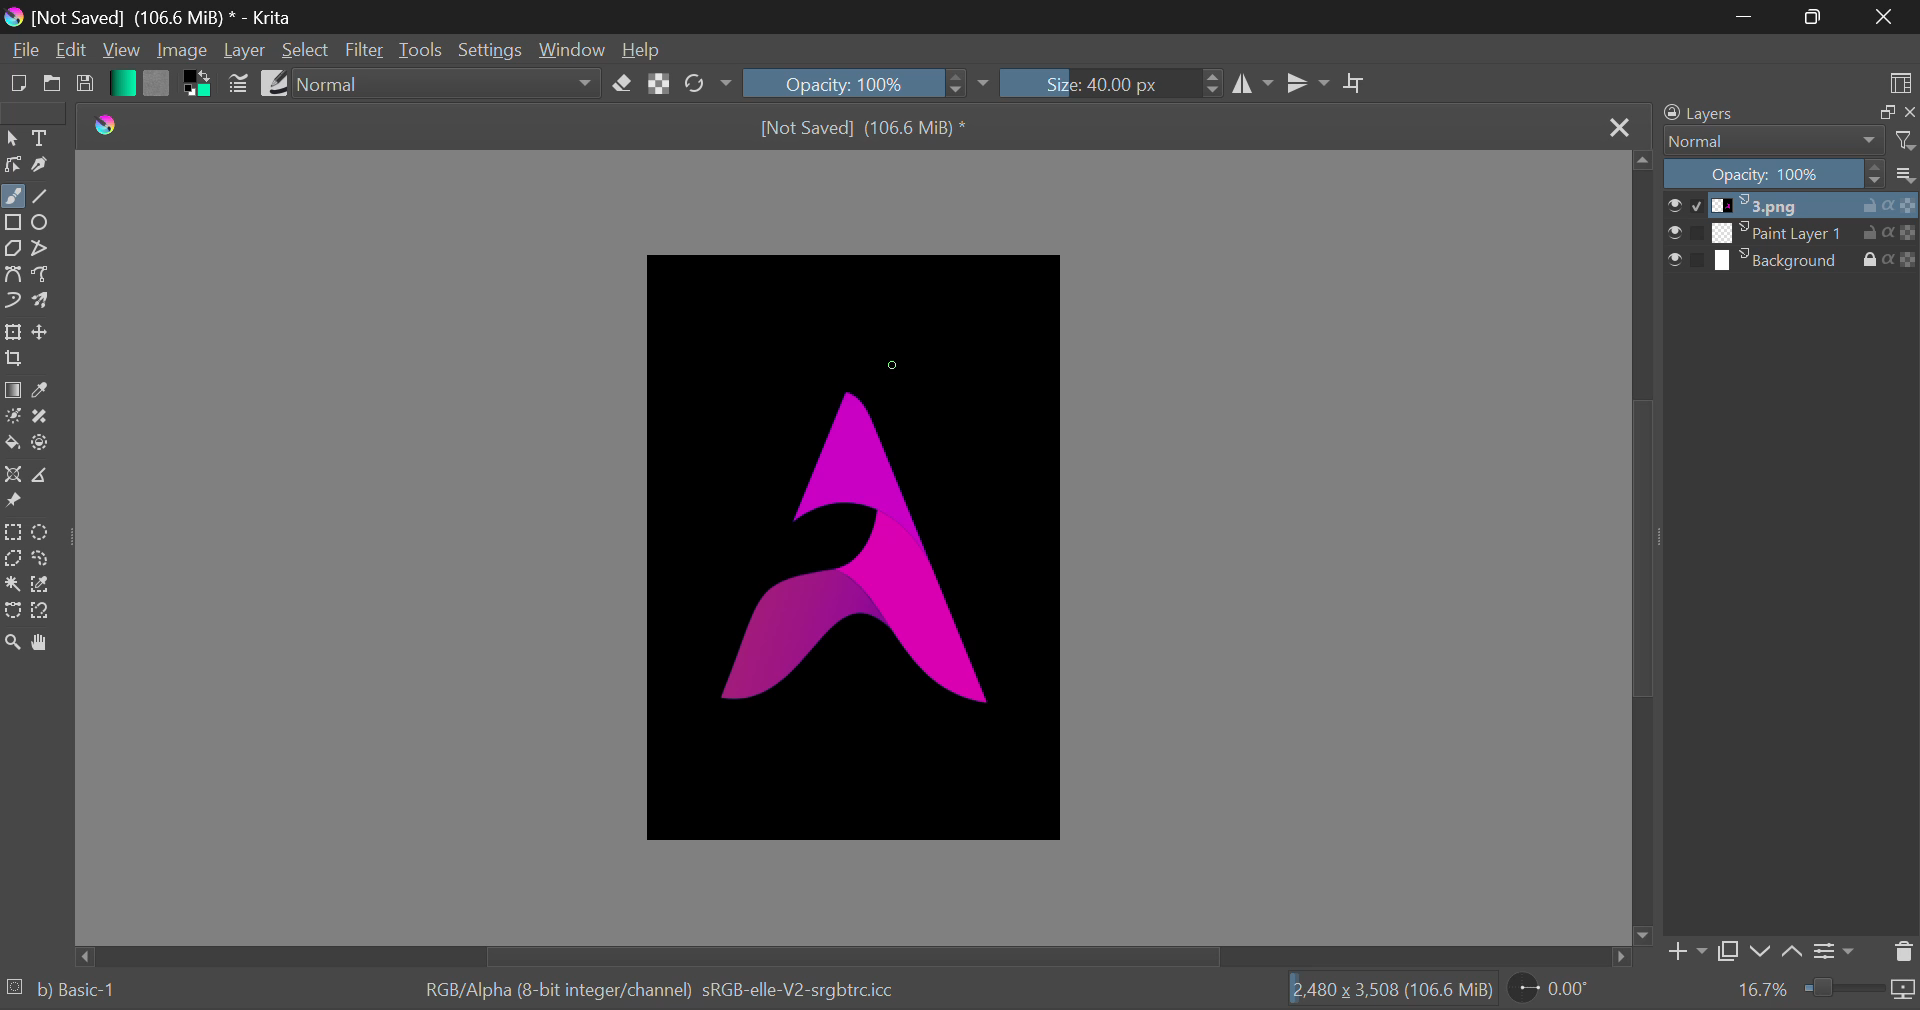  Describe the element at coordinates (55, 86) in the screenshot. I see `Open` at that location.